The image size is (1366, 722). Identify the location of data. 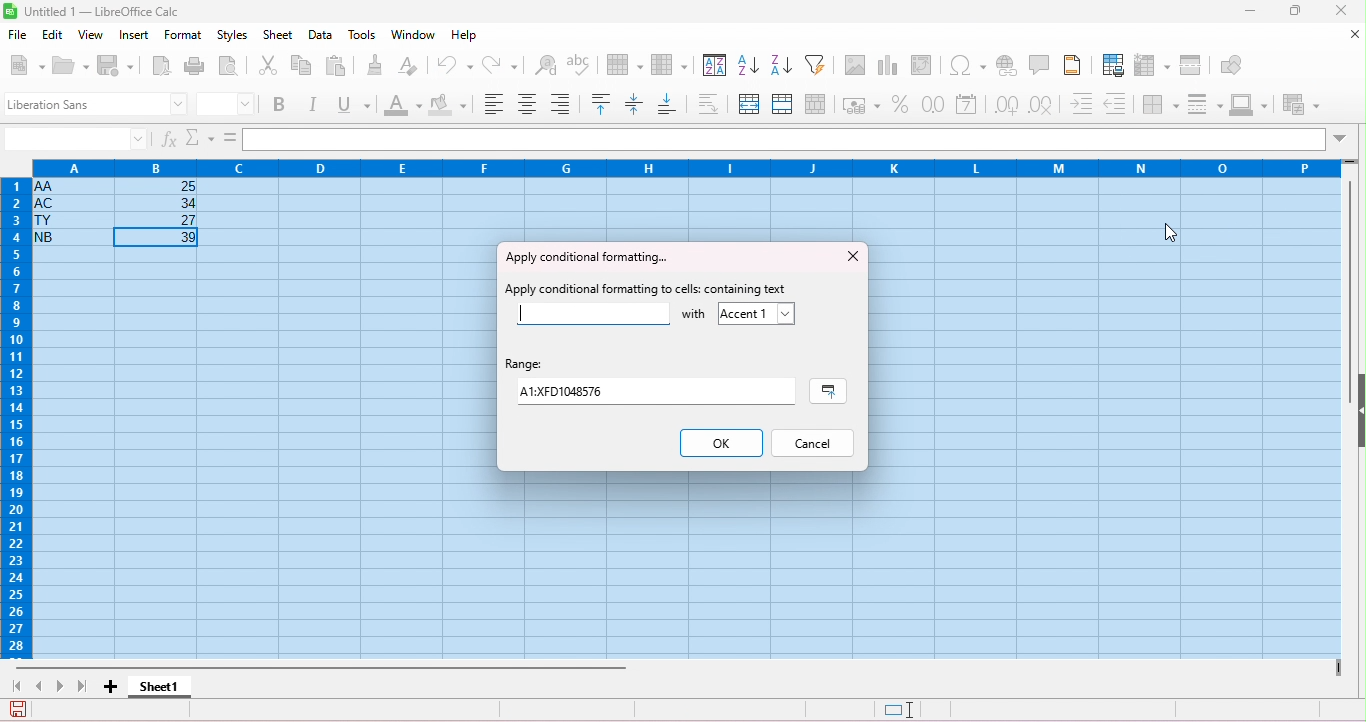
(320, 36).